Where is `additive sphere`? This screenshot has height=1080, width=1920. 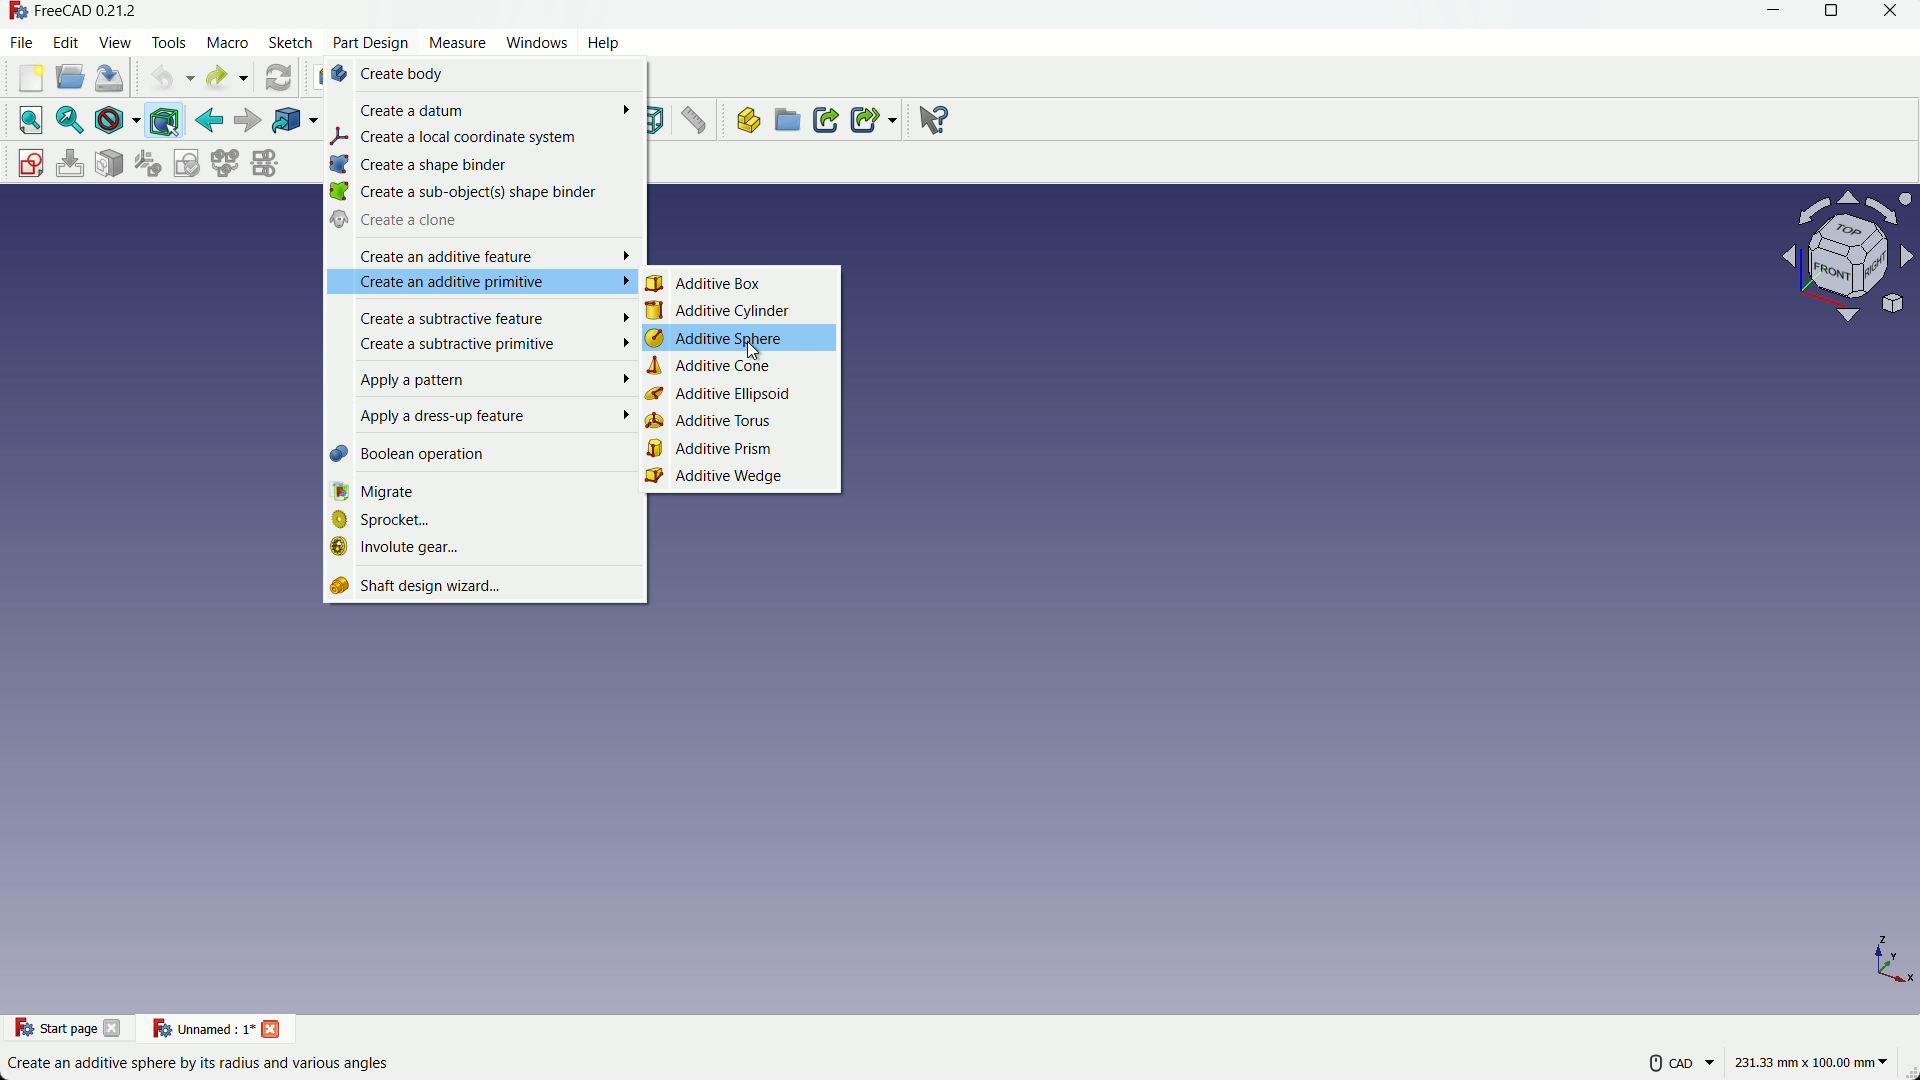
additive sphere is located at coordinates (741, 337).